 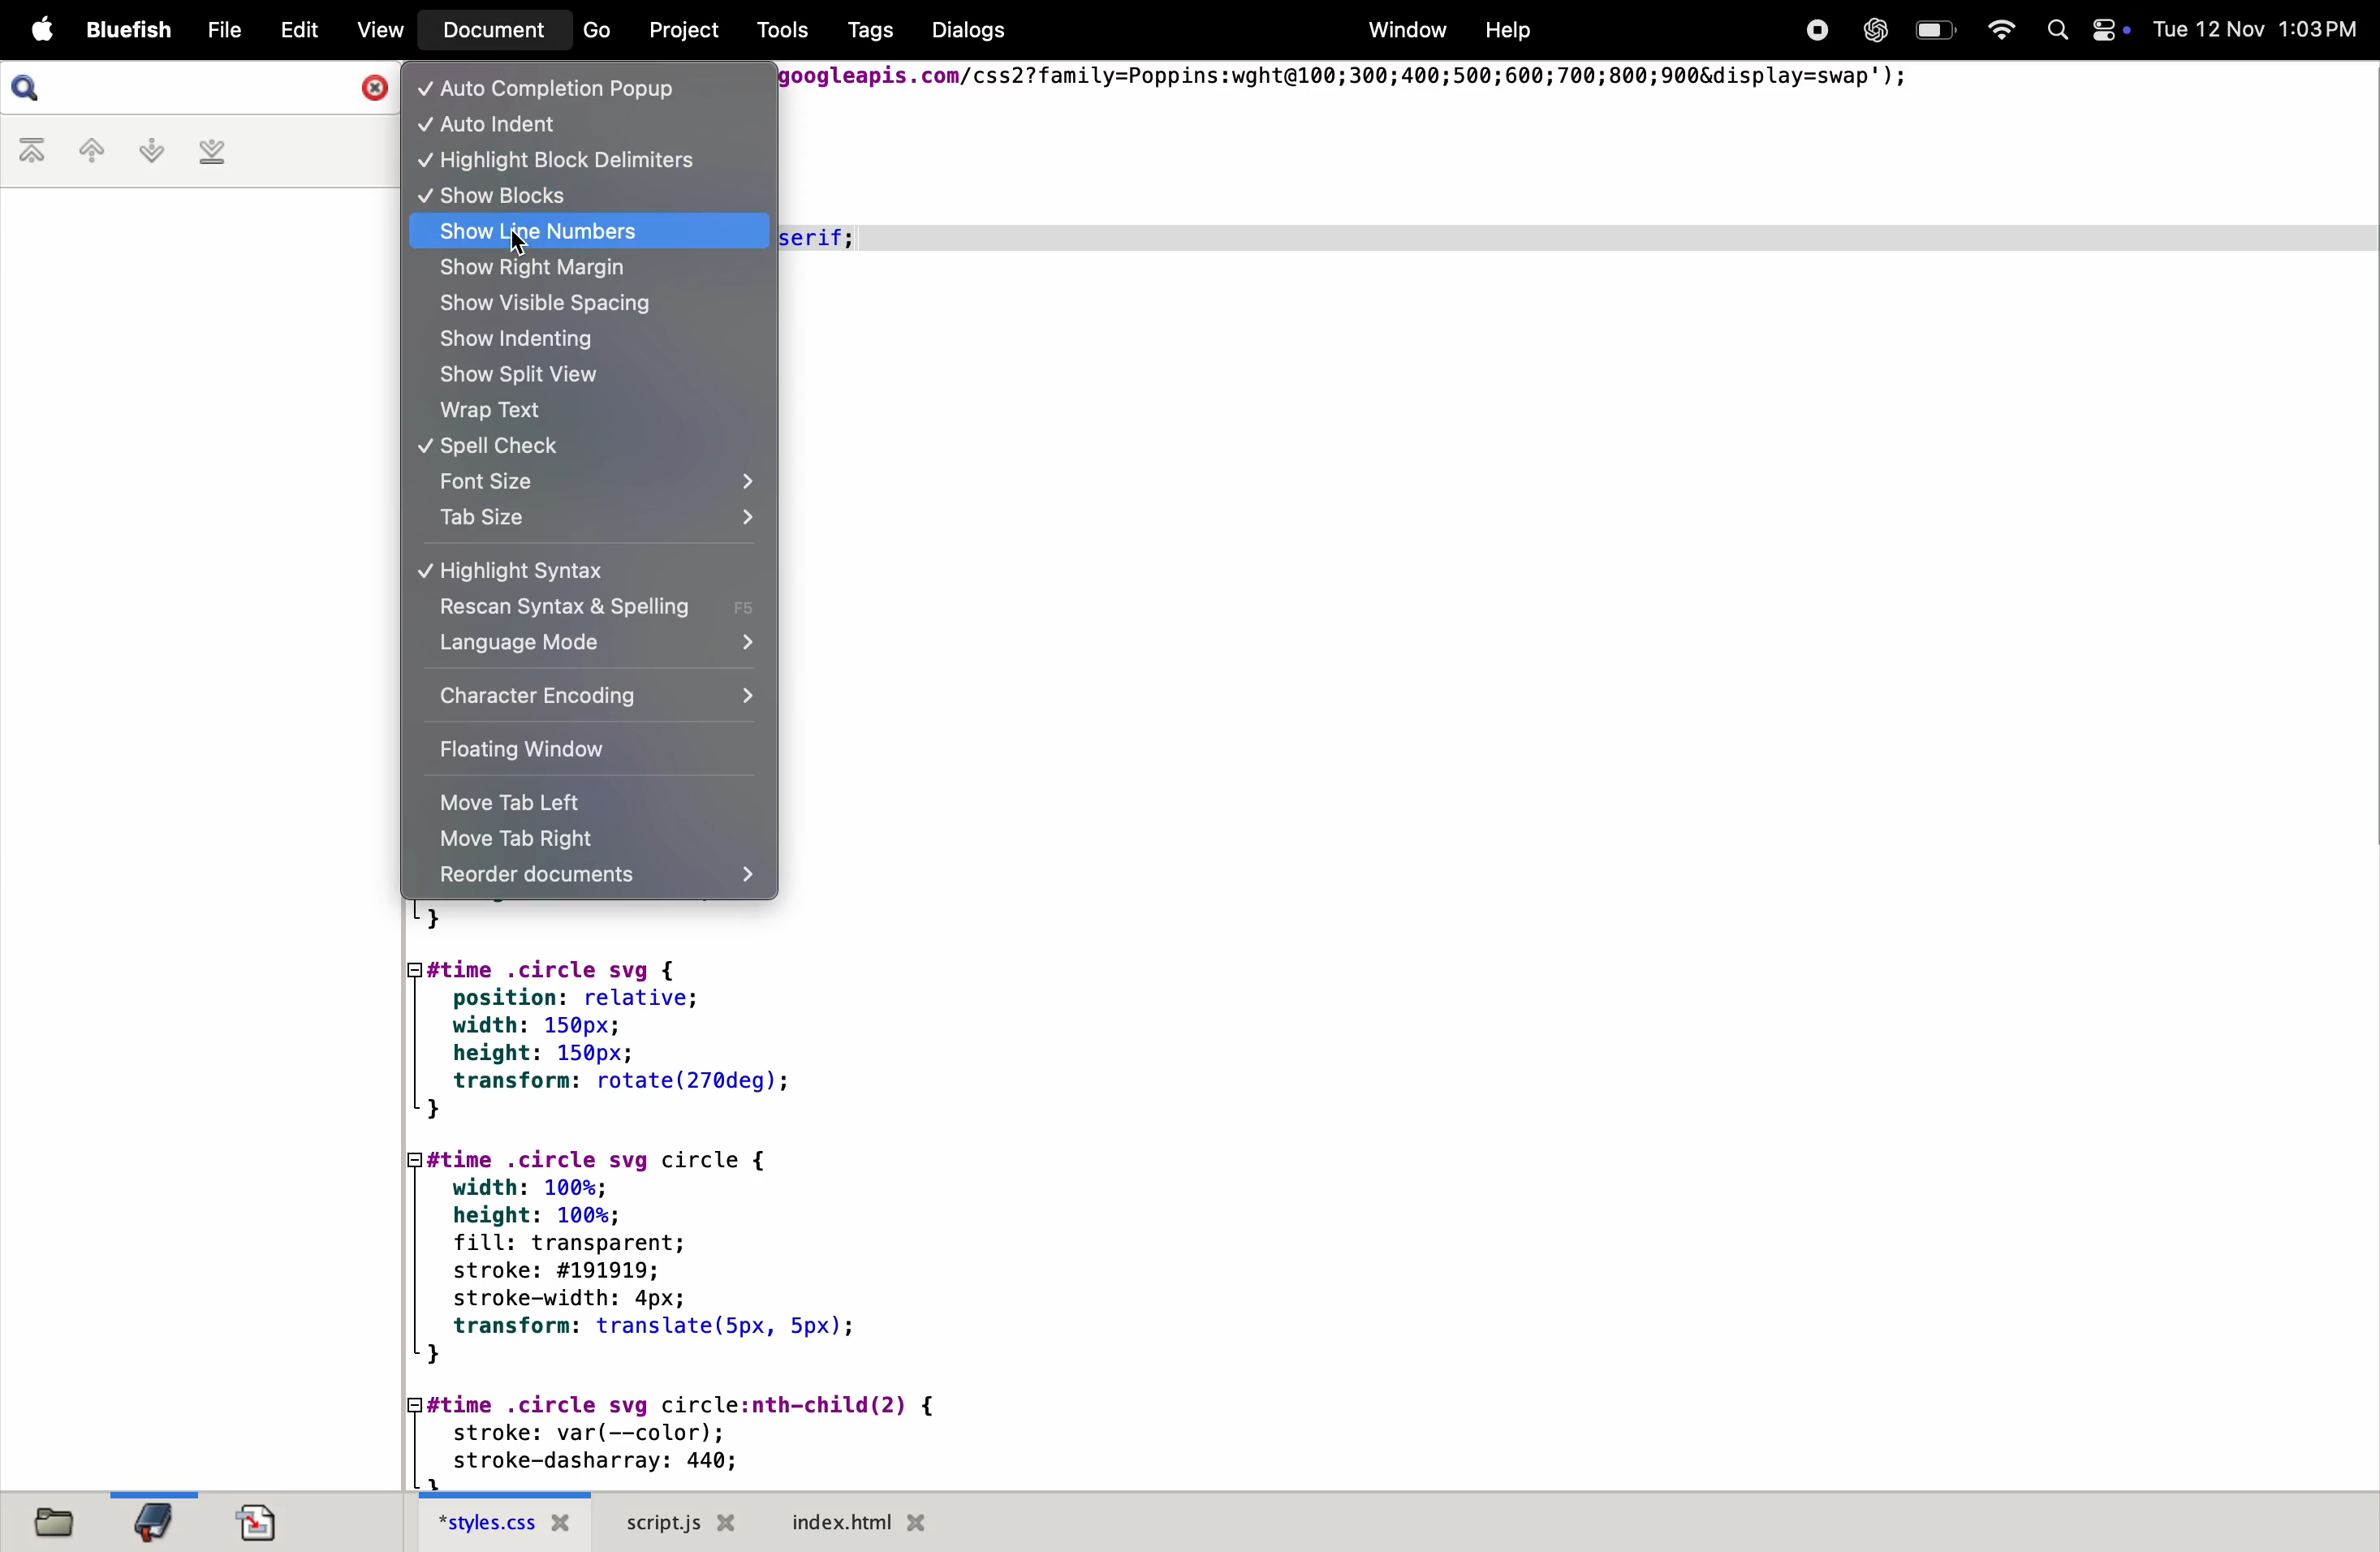 I want to click on spell check, so click(x=590, y=450).